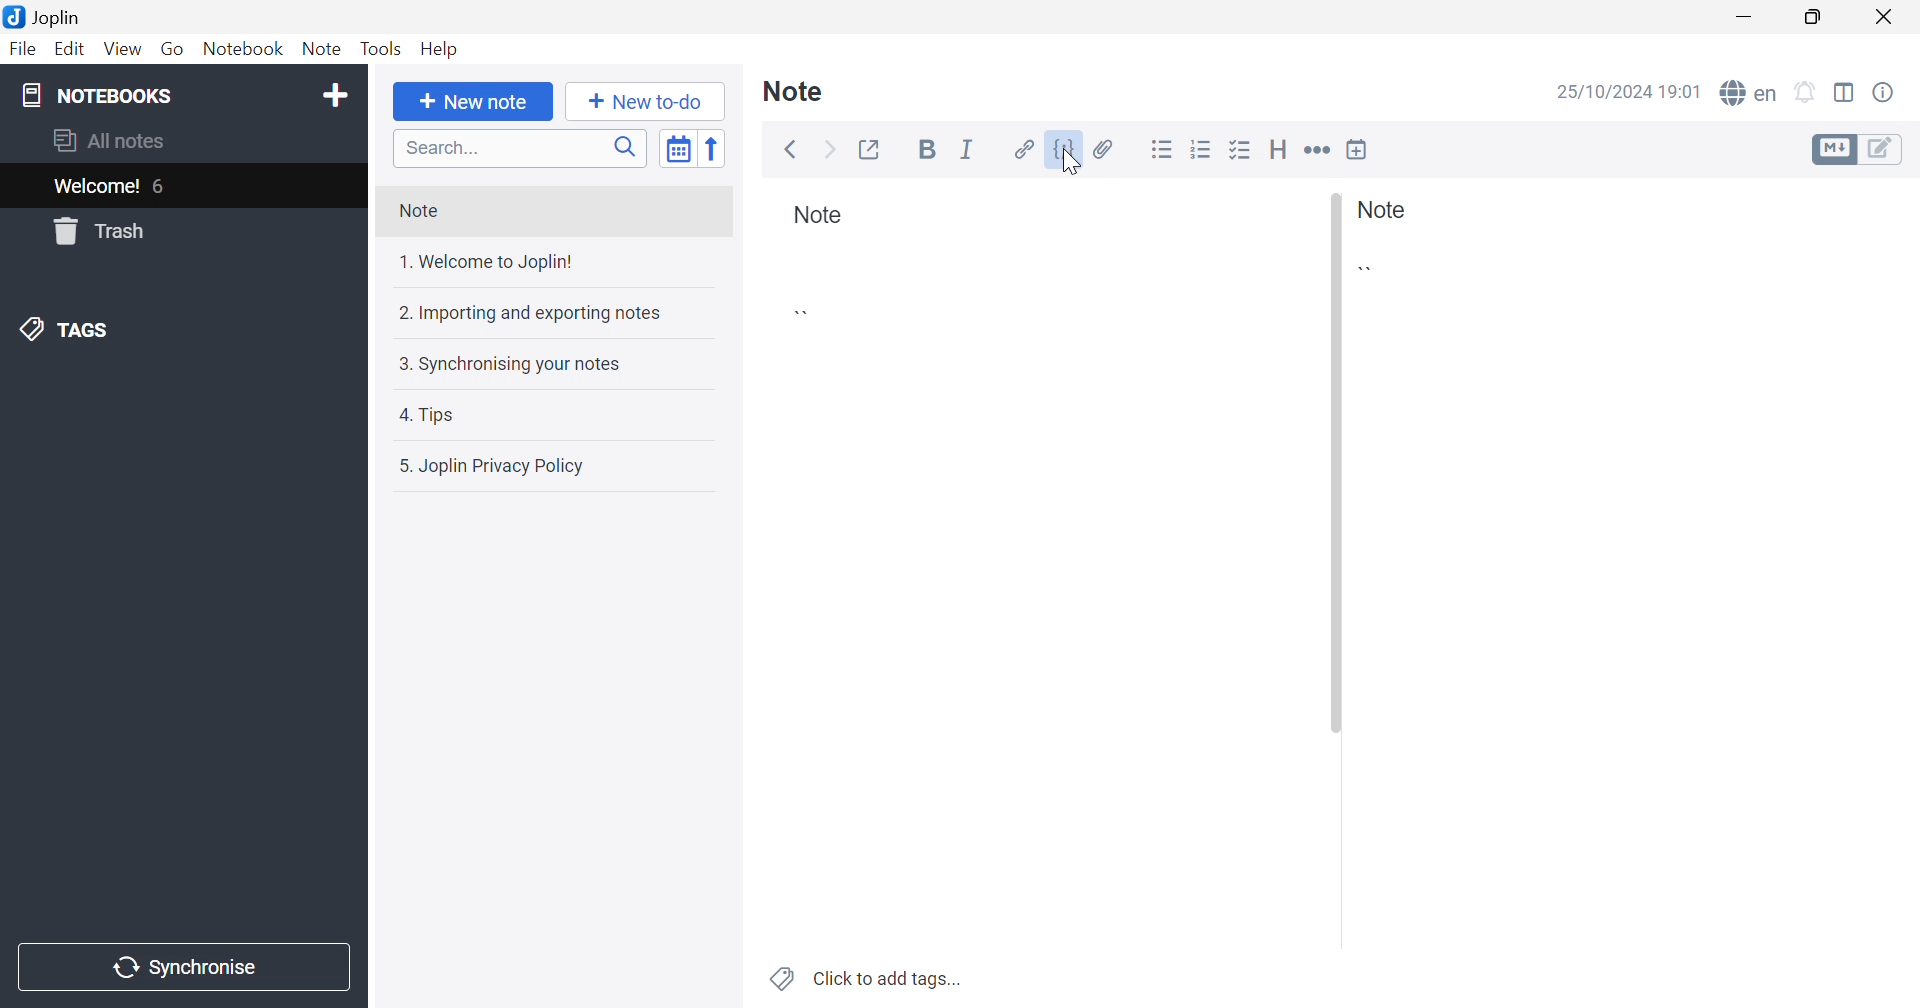 Image resolution: width=1920 pixels, height=1008 pixels. Describe the element at coordinates (827, 150) in the screenshot. I see `Forward` at that location.